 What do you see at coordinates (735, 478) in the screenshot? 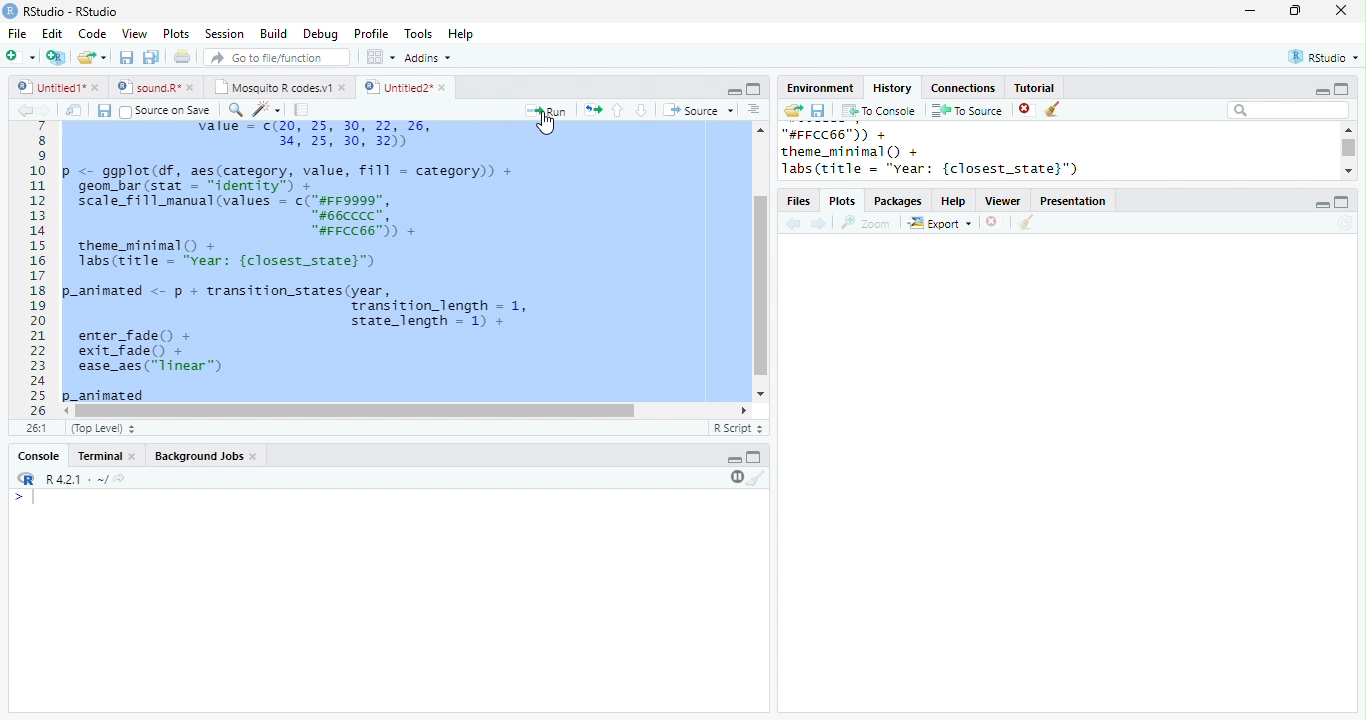
I see `pause` at bounding box center [735, 478].